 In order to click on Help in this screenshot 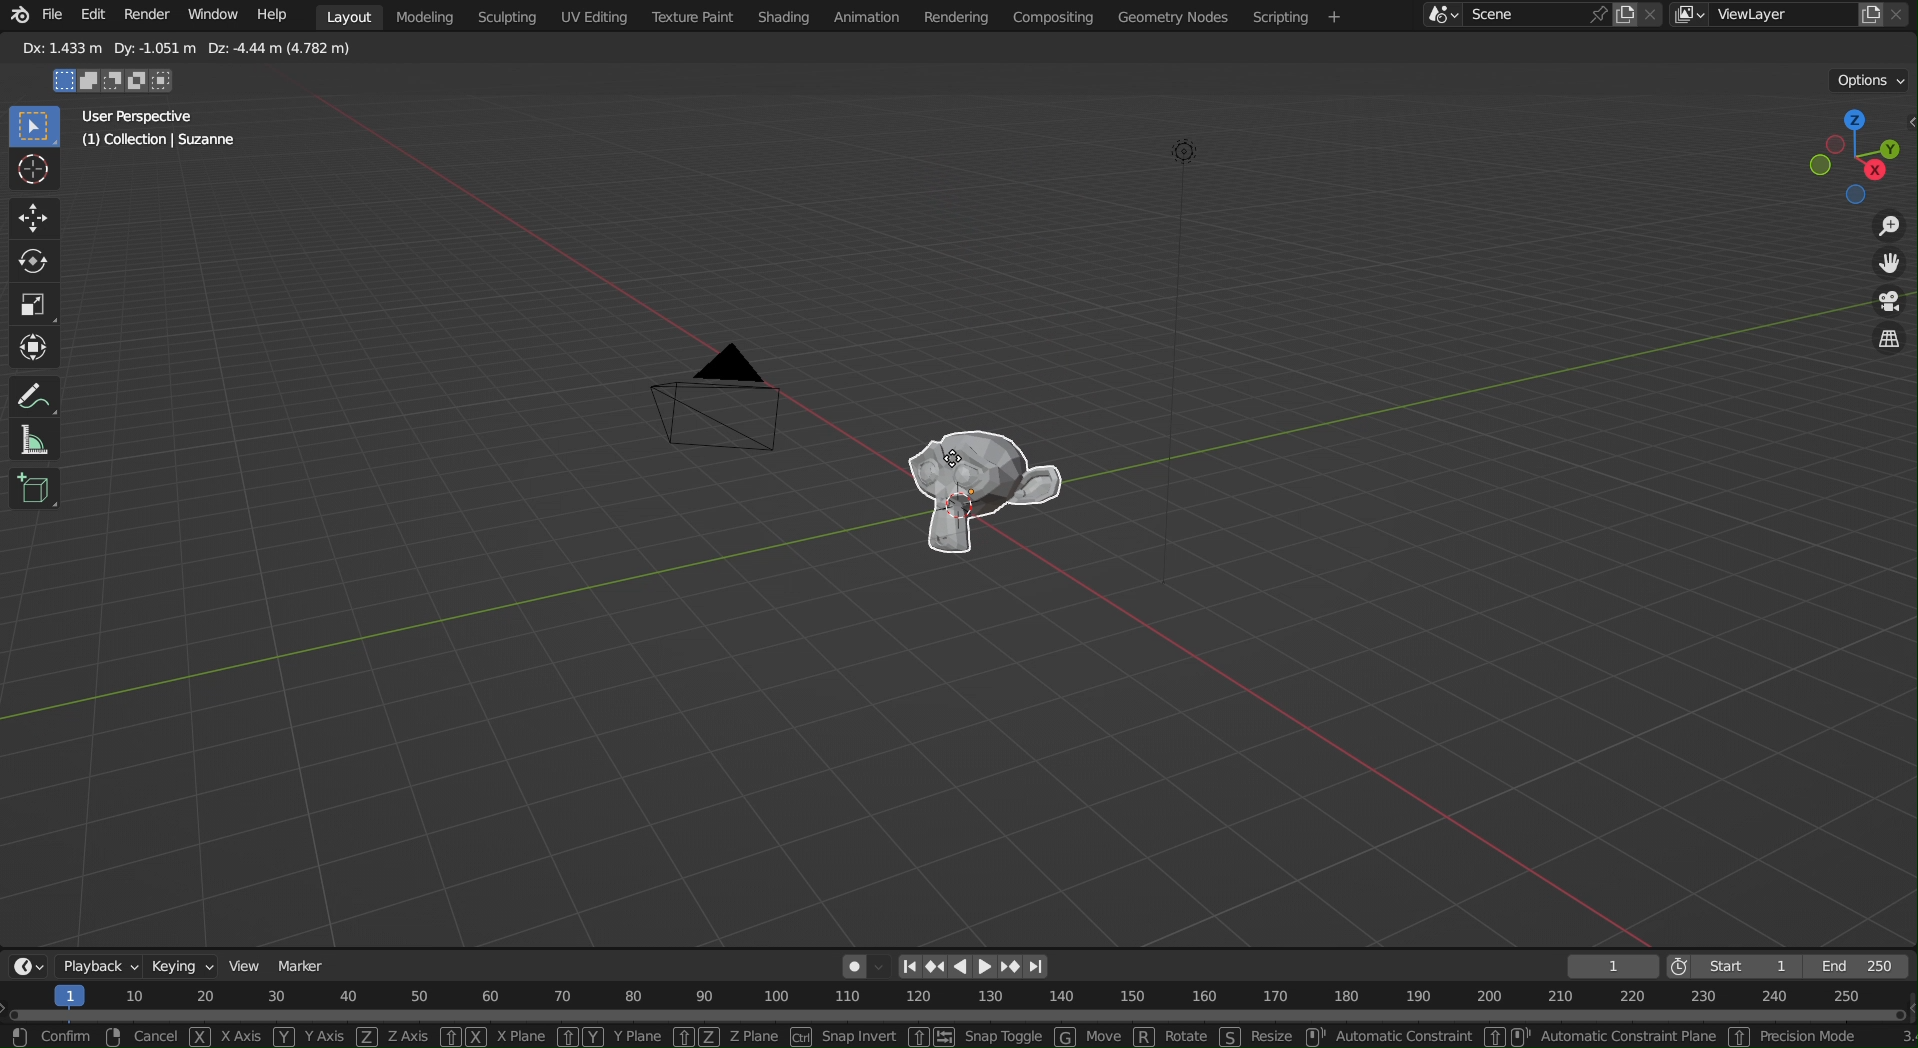, I will do `click(271, 13)`.